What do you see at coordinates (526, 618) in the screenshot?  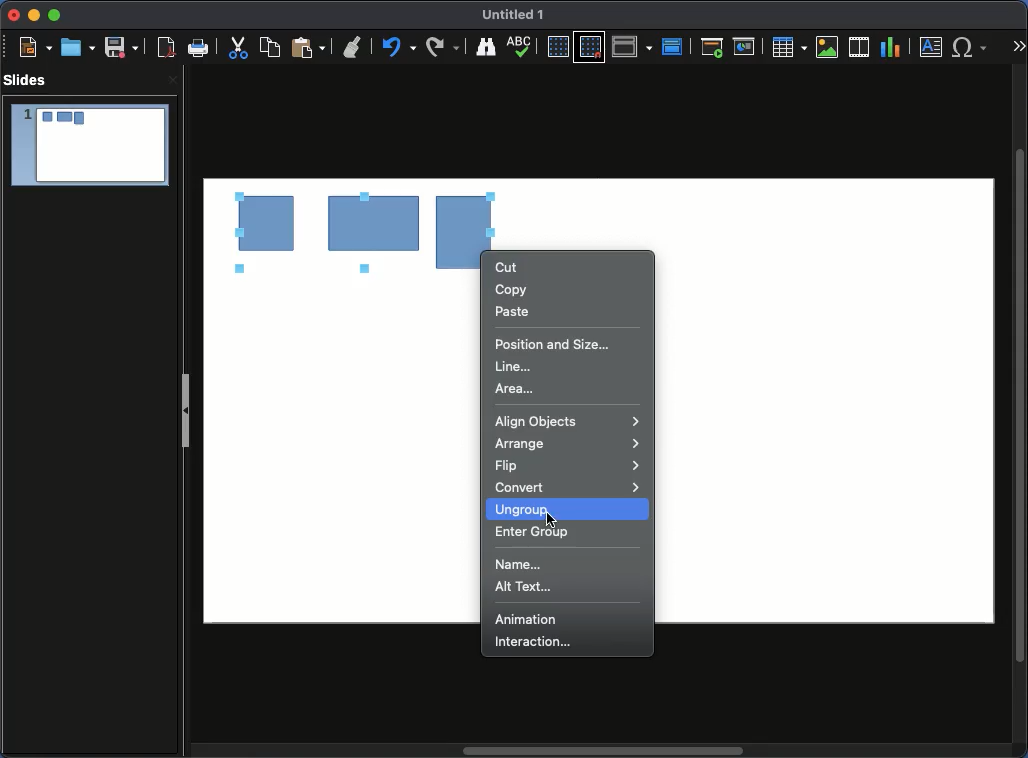 I see `Animation` at bounding box center [526, 618].